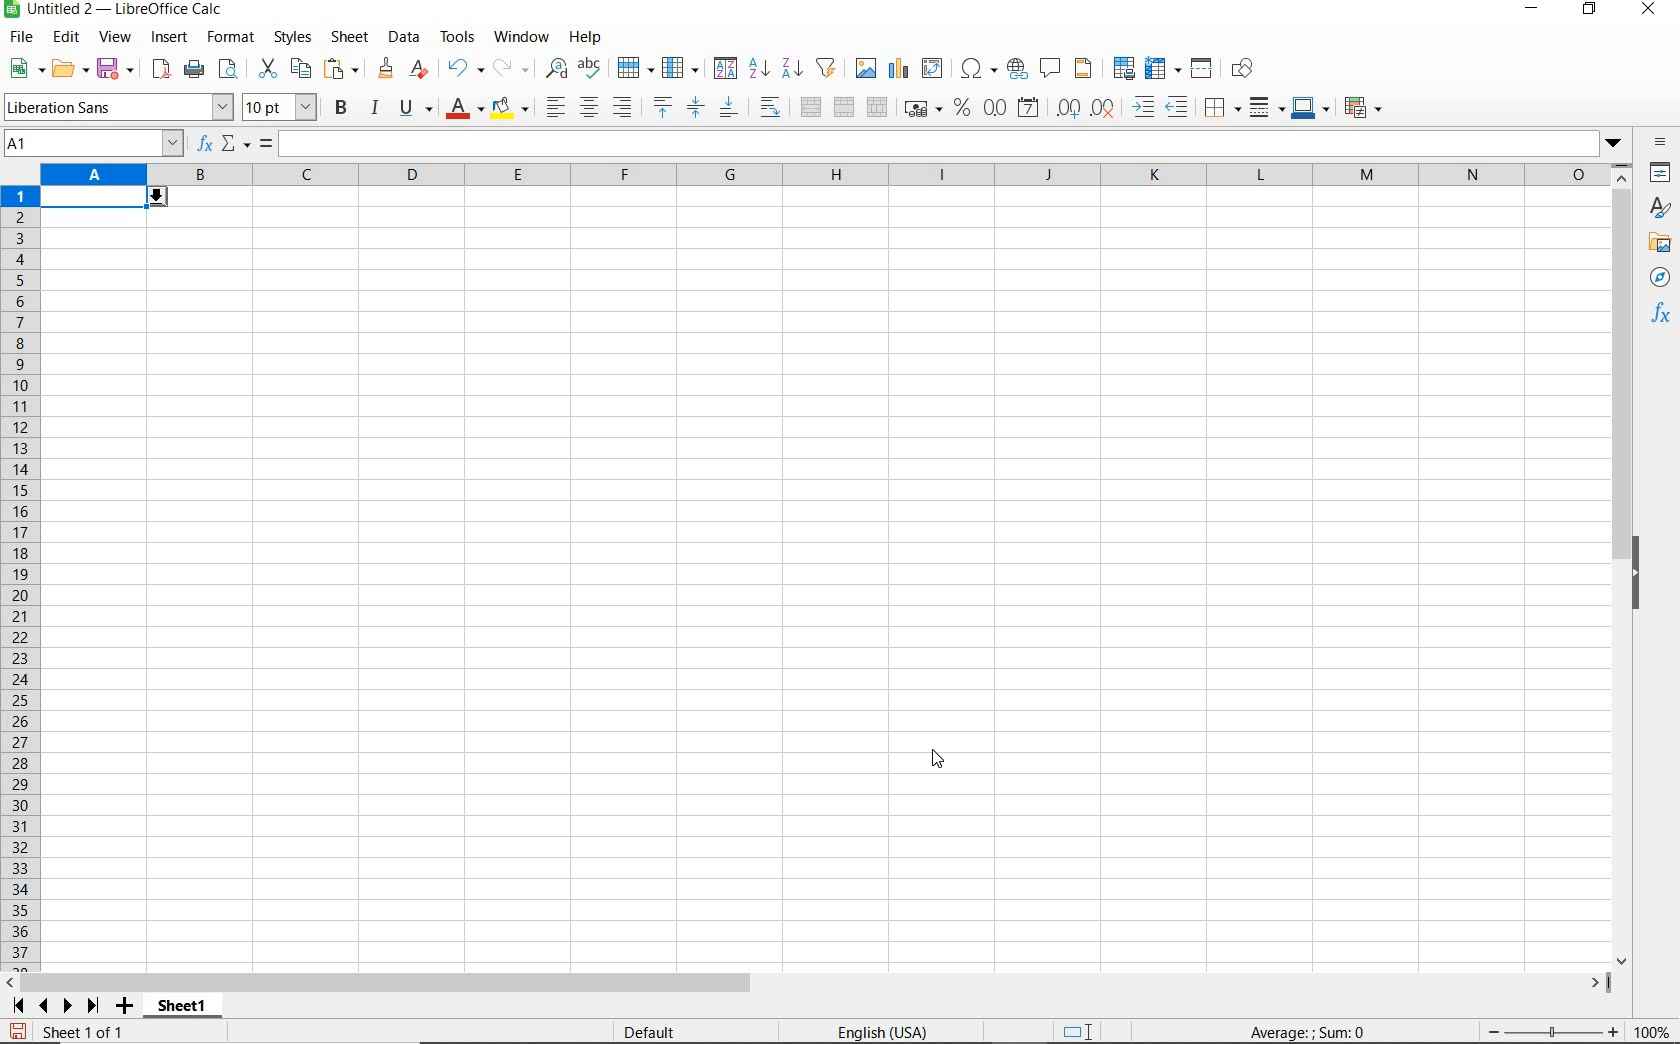  What do you see at coordinates (585, 37) in the screenshot?
I see `help` at bounding box center [585, 37].